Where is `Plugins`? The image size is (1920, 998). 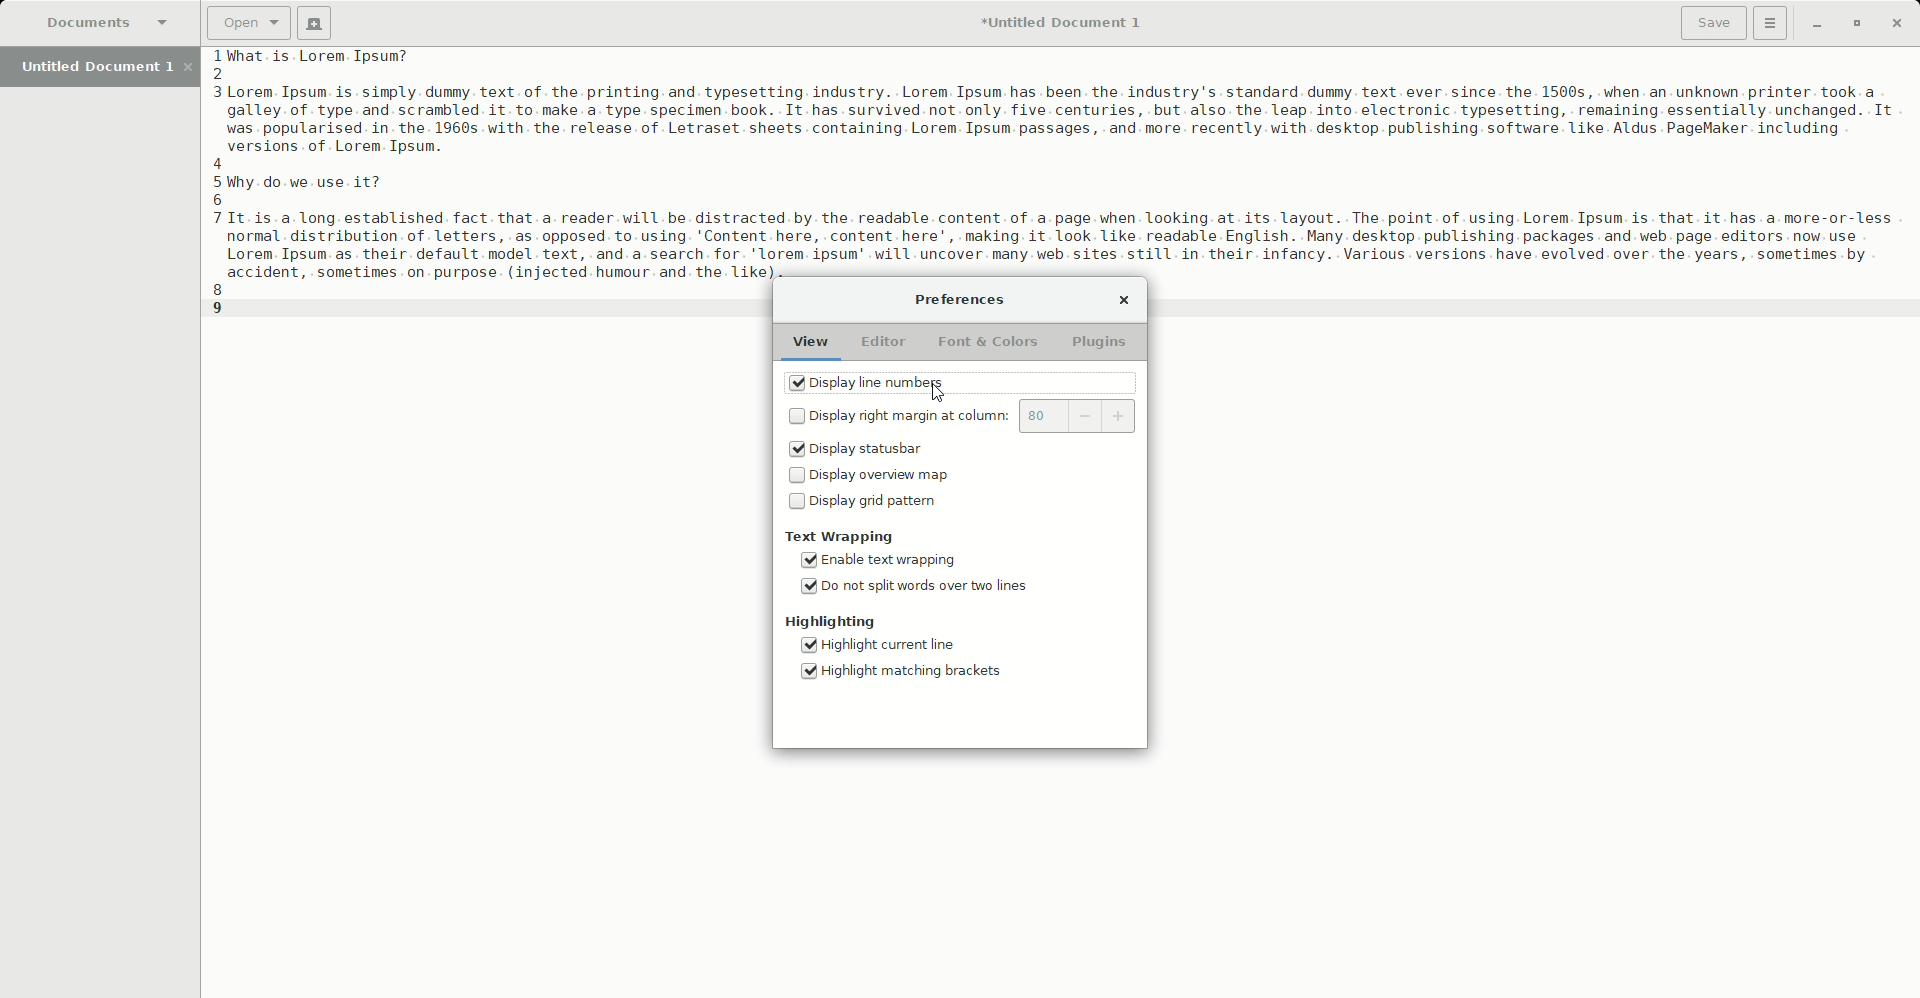 Plugins is located at coordinates (1102, 342).